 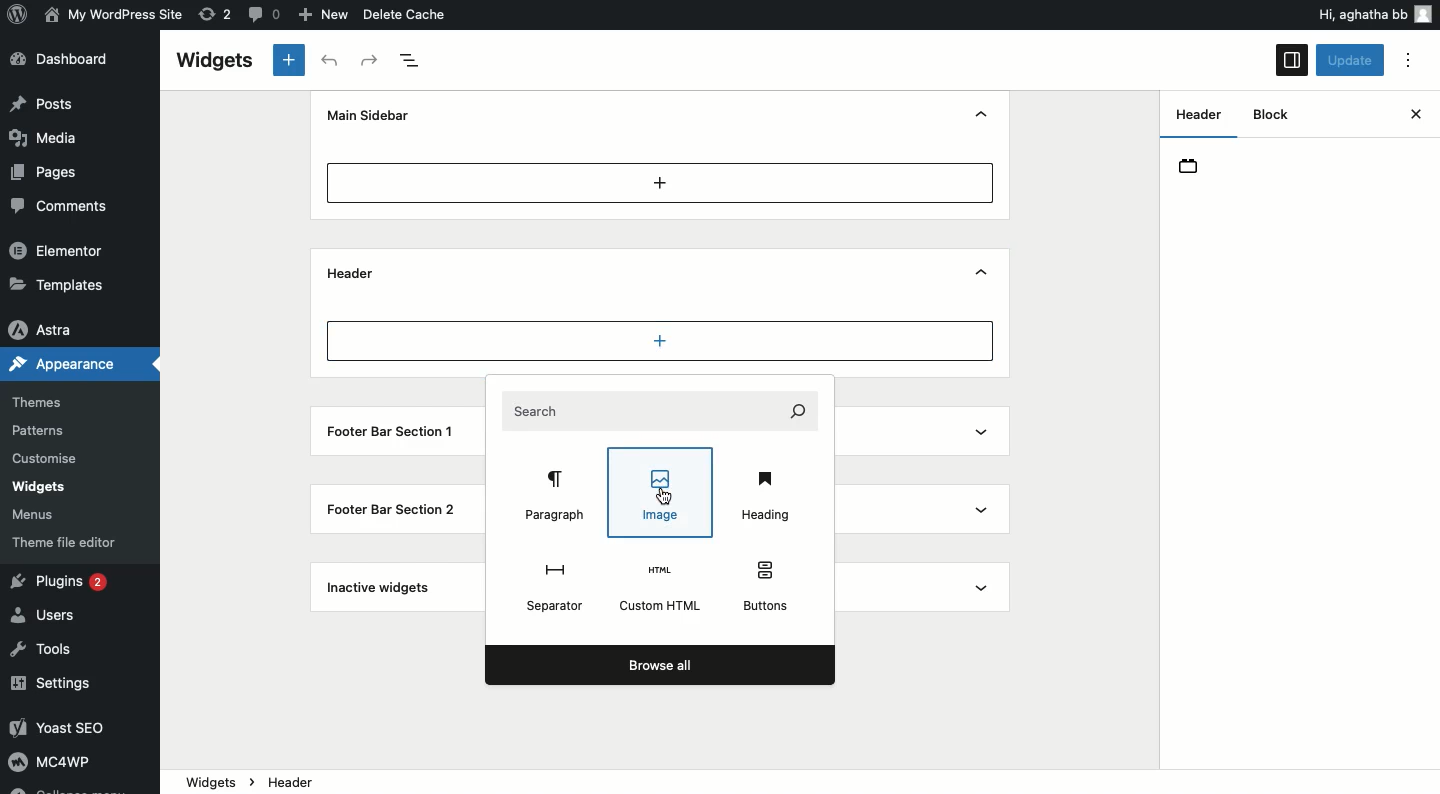 What do you see at coordinates (58, 249) in the screenshot?
I see `Elementor` at bounding box center [58, 249].